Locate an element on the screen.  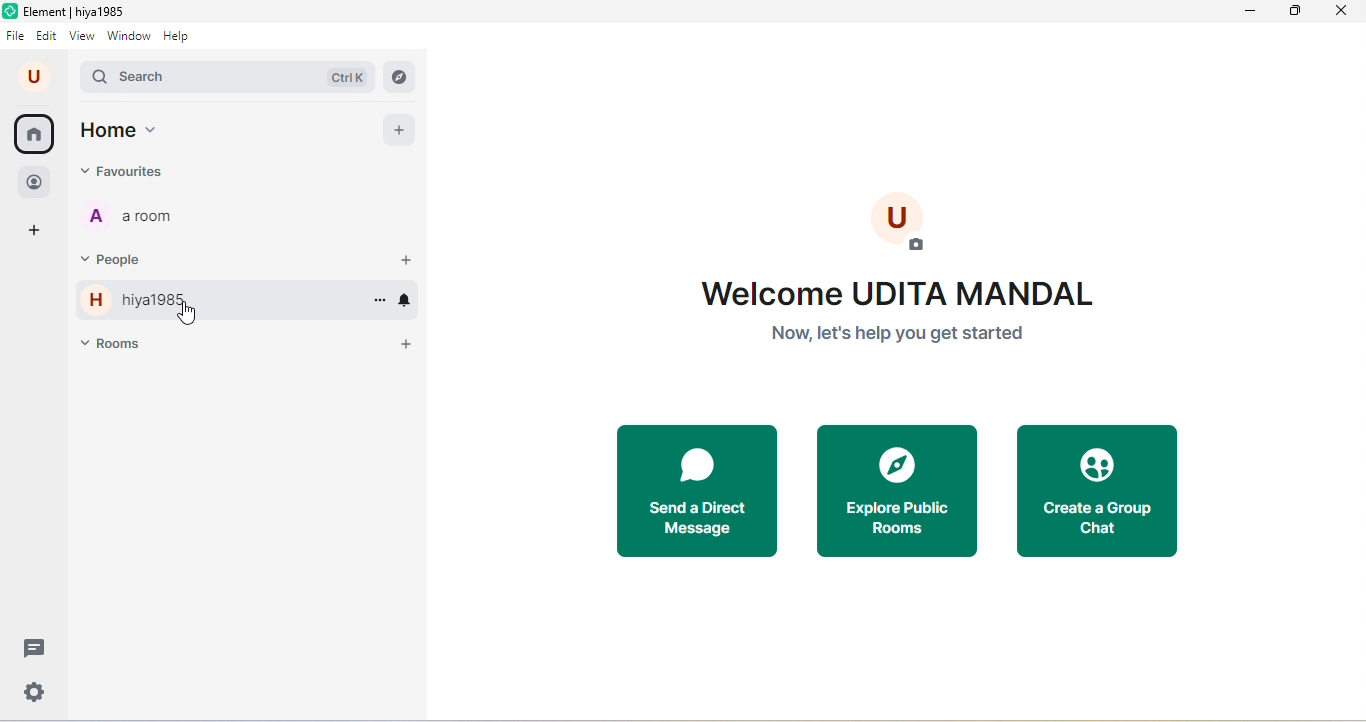
Explore Public Rooms is located at coordinates (896, 490).